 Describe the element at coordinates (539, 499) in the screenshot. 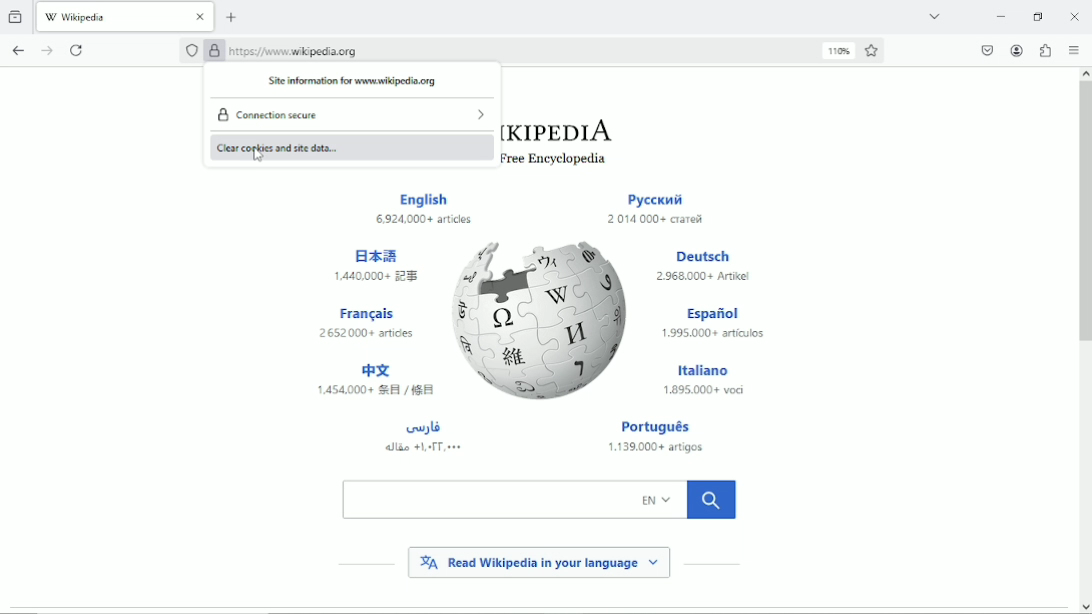

I see `search` at that location.